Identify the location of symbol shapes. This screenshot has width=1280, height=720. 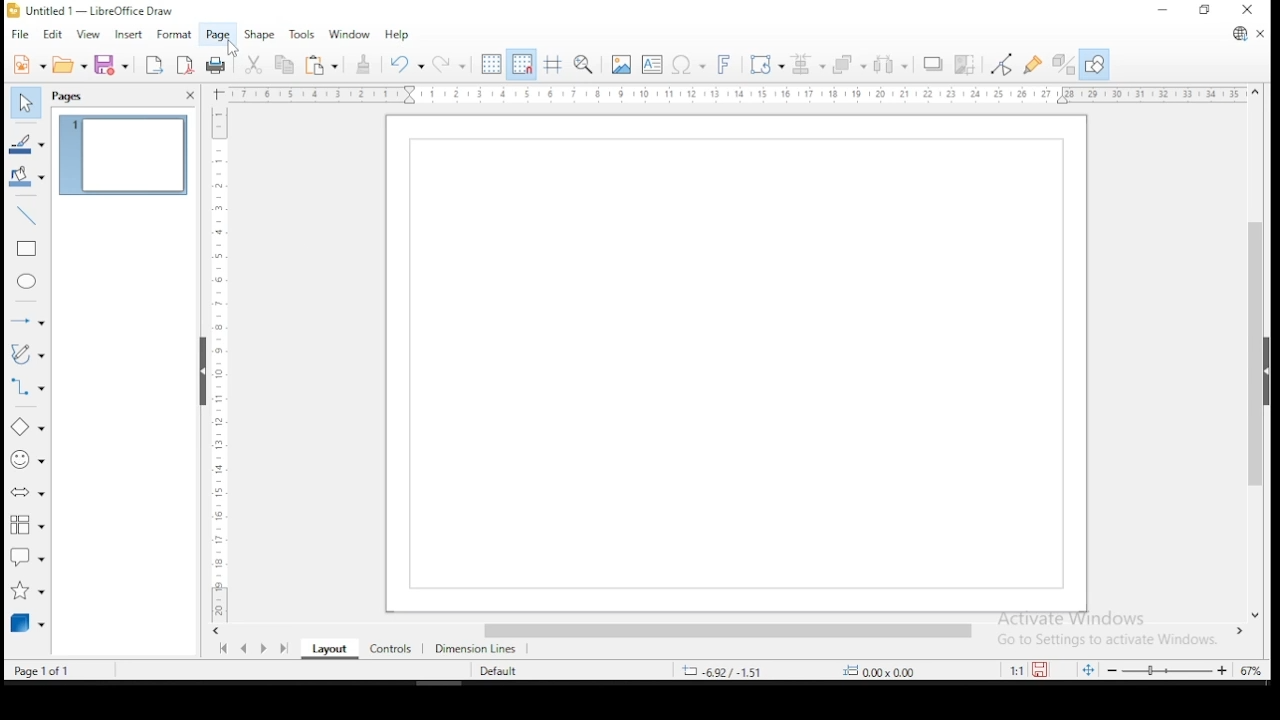
(25, 465).